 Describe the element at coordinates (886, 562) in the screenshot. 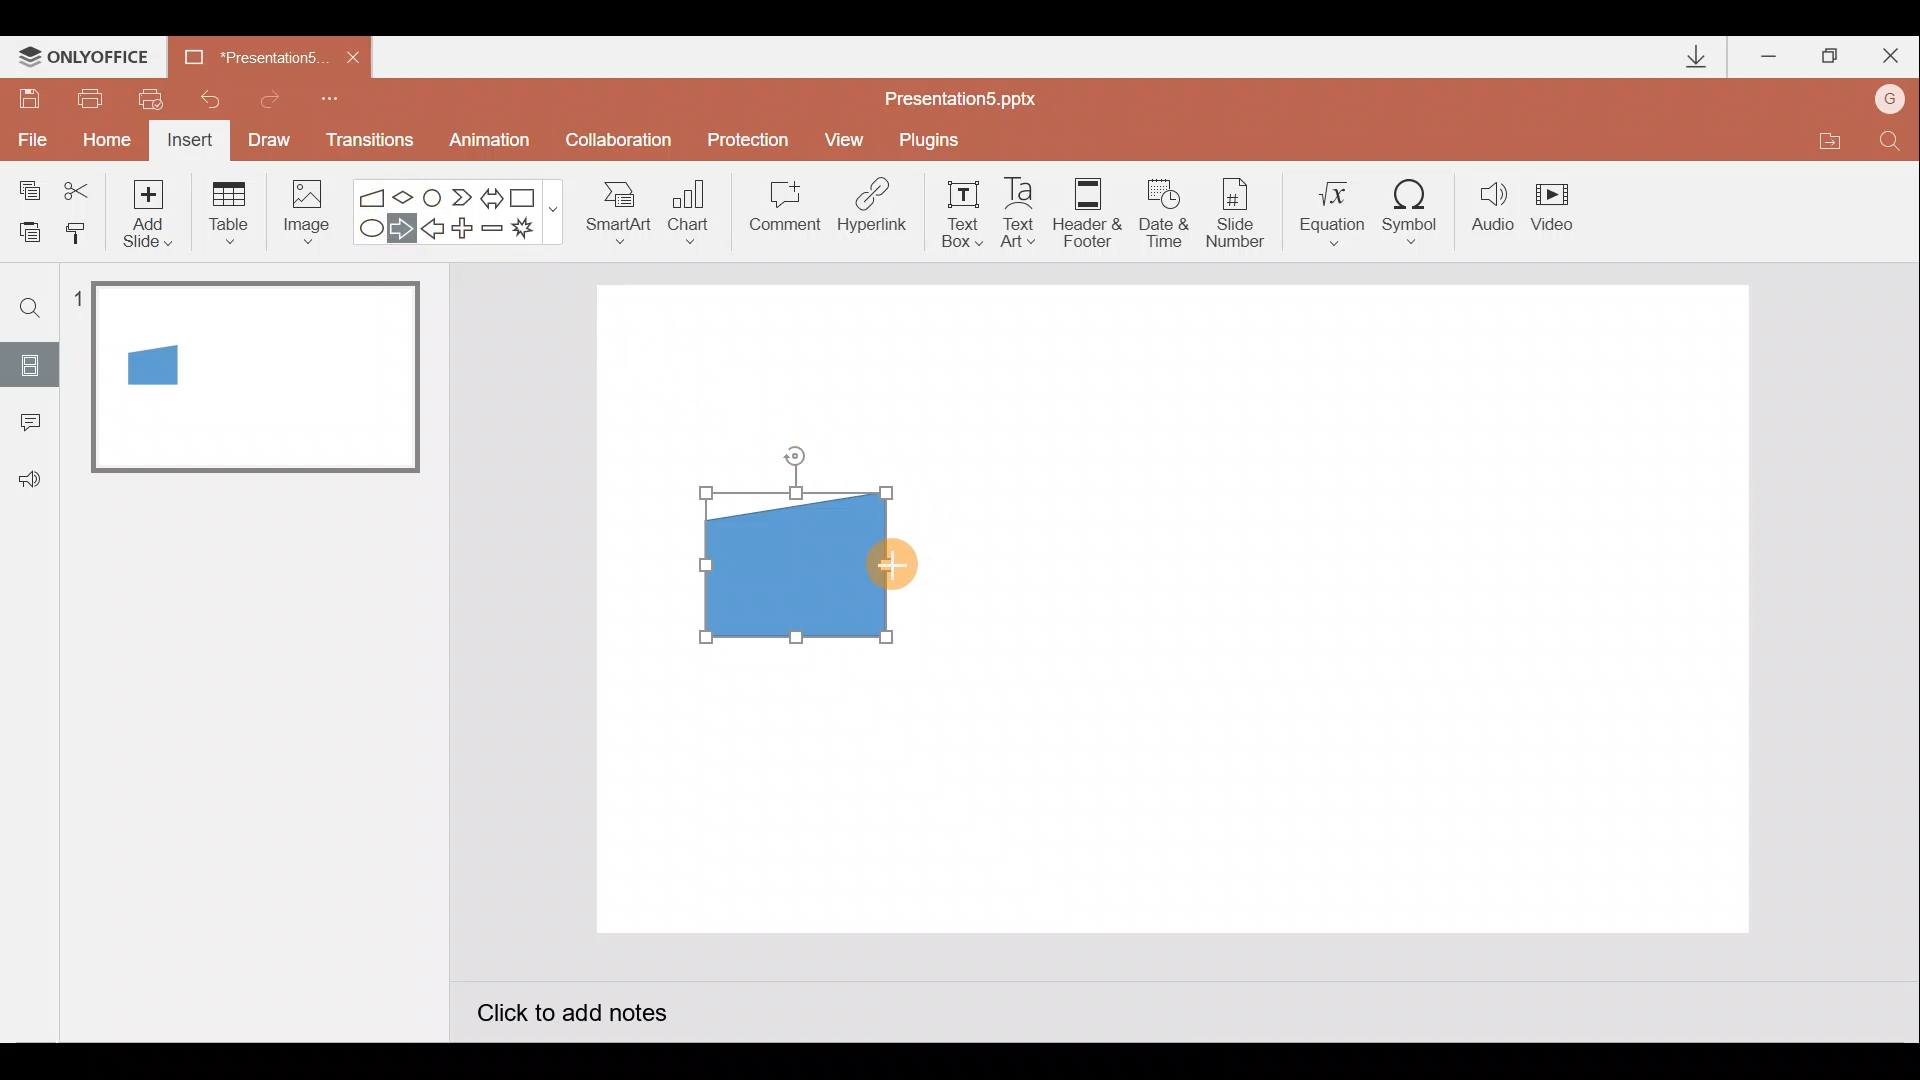

I see `Cursor` at that location.